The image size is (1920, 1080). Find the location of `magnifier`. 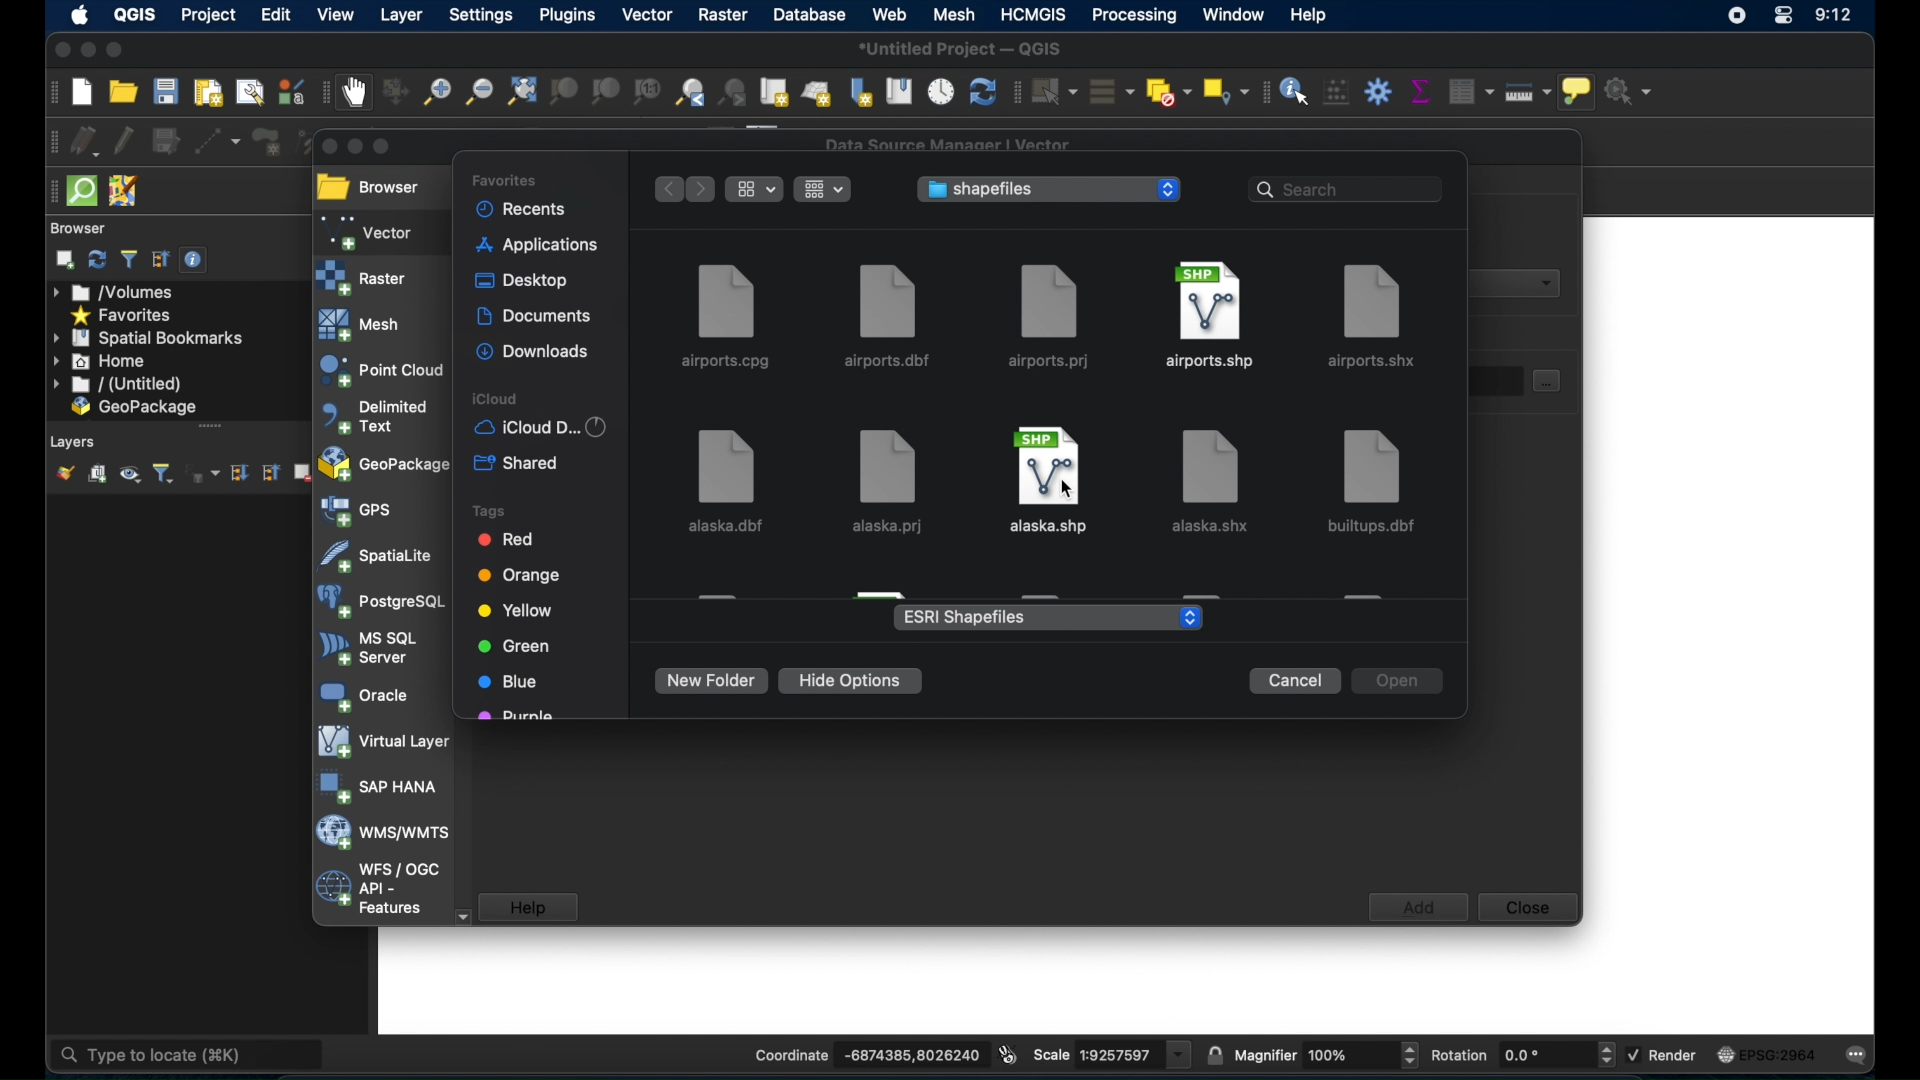

magnifier is located at coordinates (1328, 1052).